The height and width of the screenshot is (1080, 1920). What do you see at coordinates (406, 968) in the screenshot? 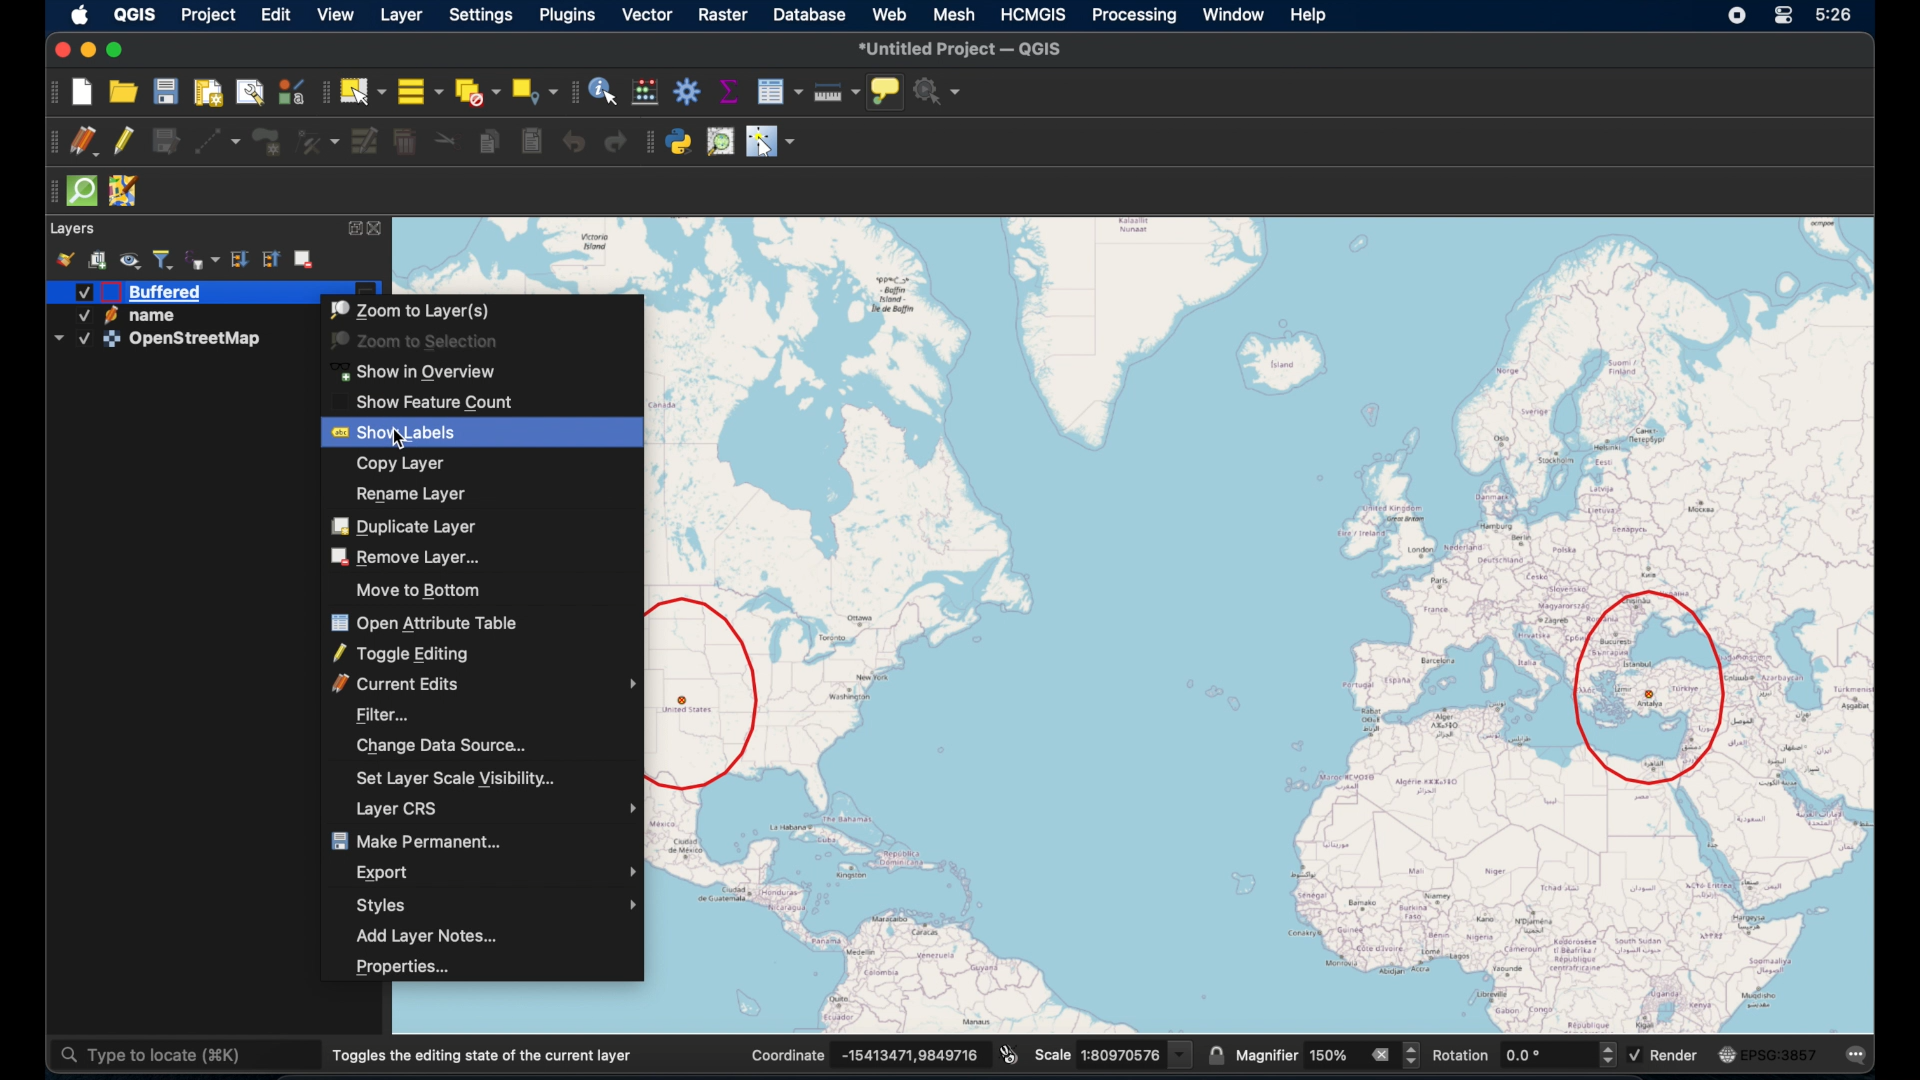
I see `properties` at bounding box center [406, 968].